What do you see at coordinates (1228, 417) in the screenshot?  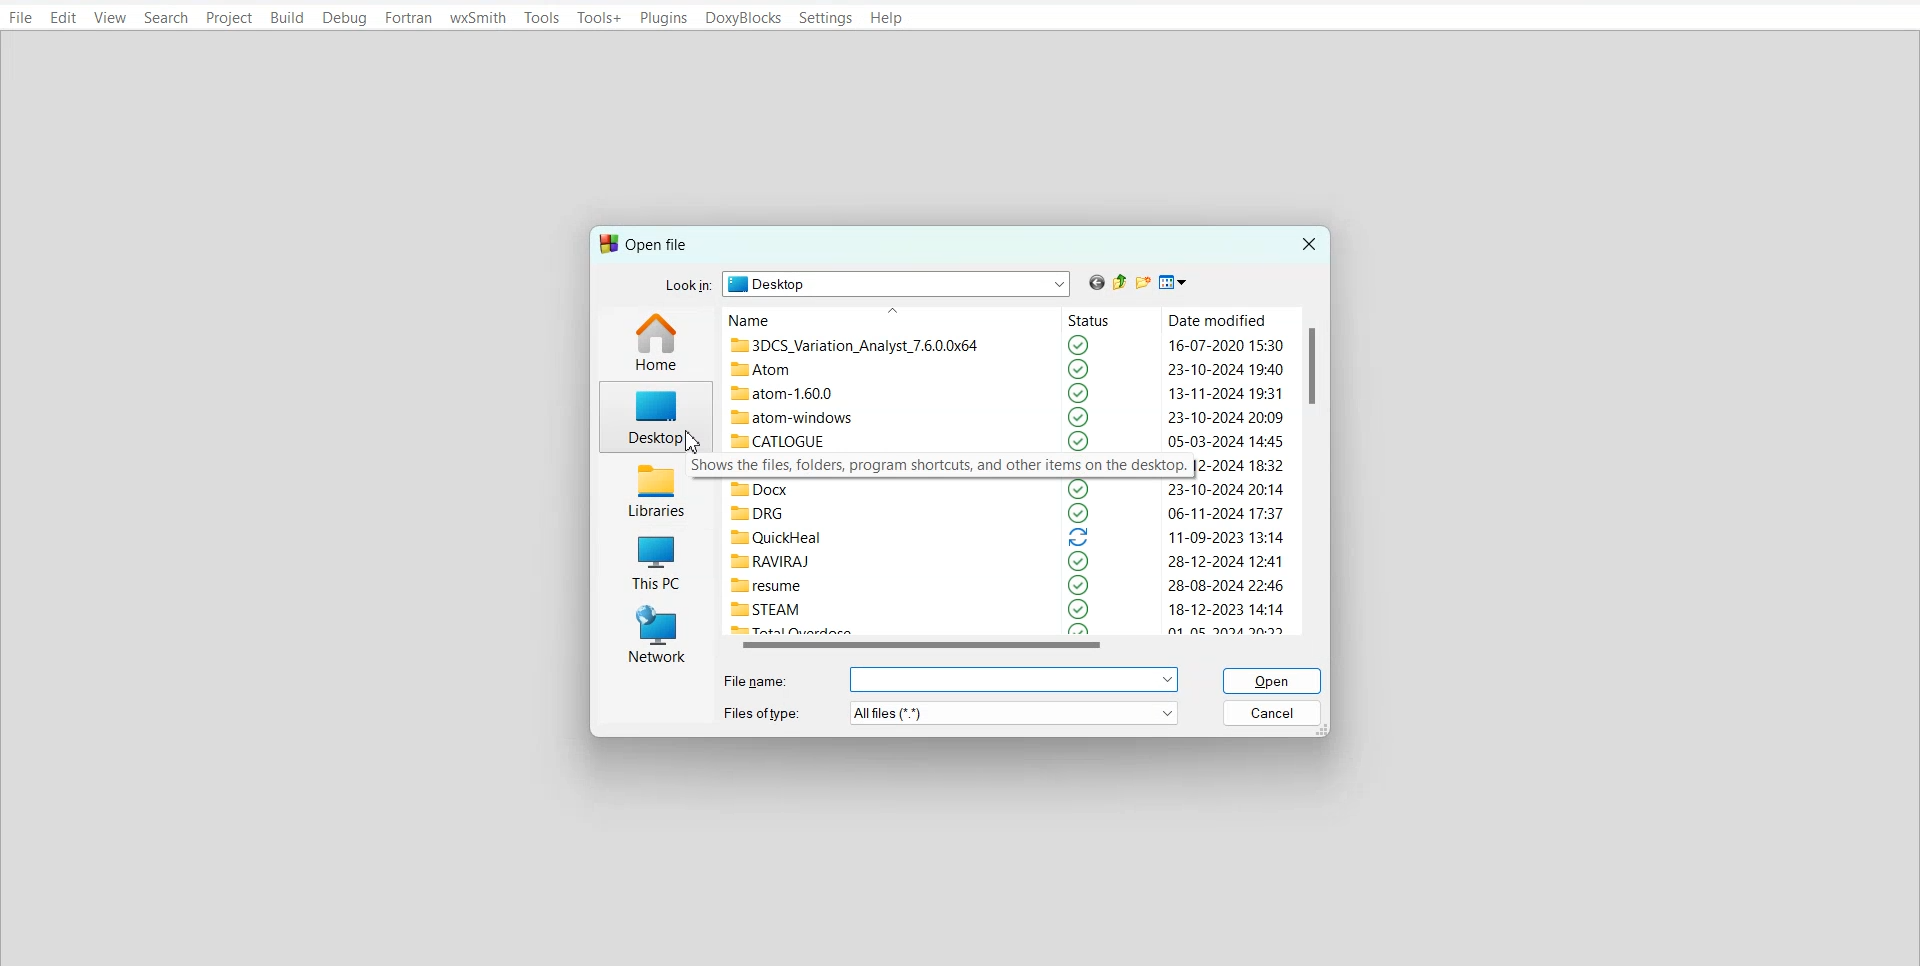 I see `23-10-2024 20:09` at bounding box center [1228, 417].